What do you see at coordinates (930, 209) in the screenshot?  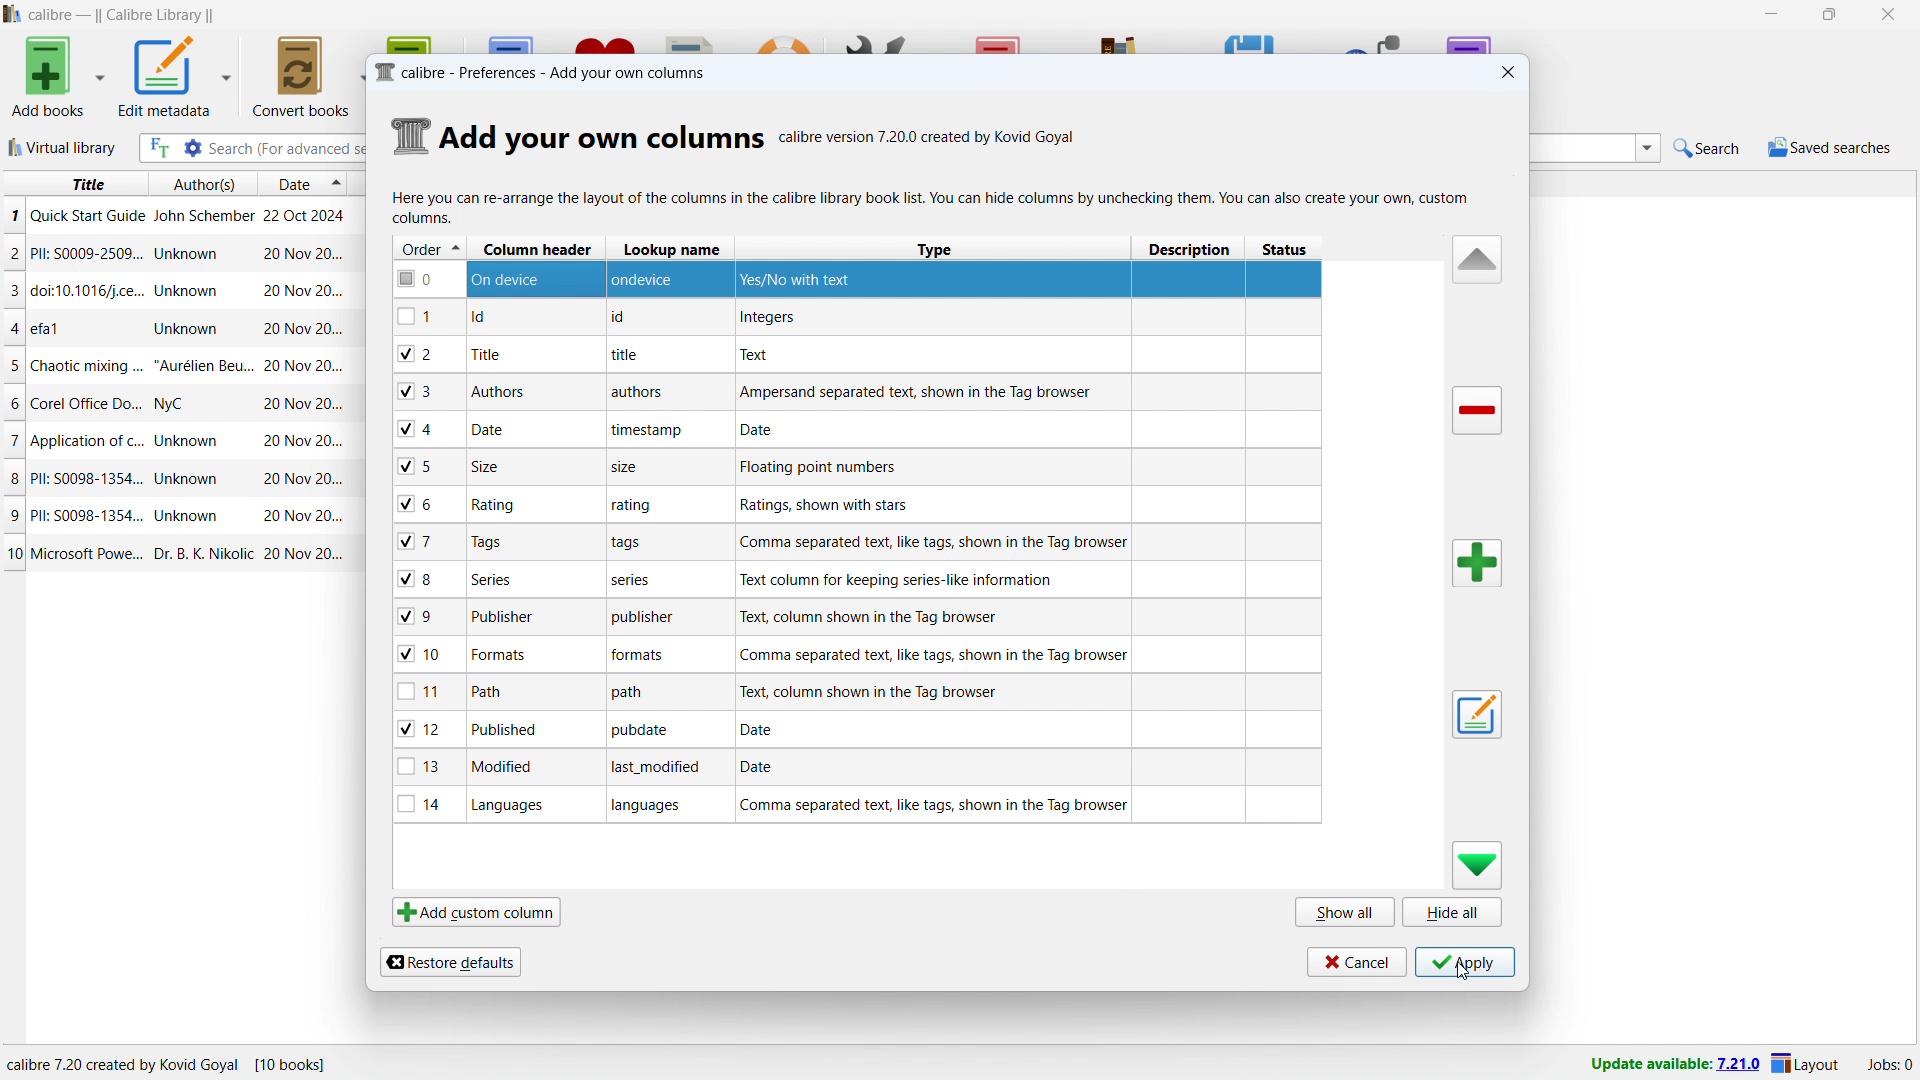 I see `Column preferences` at bounding box center [930, 209].